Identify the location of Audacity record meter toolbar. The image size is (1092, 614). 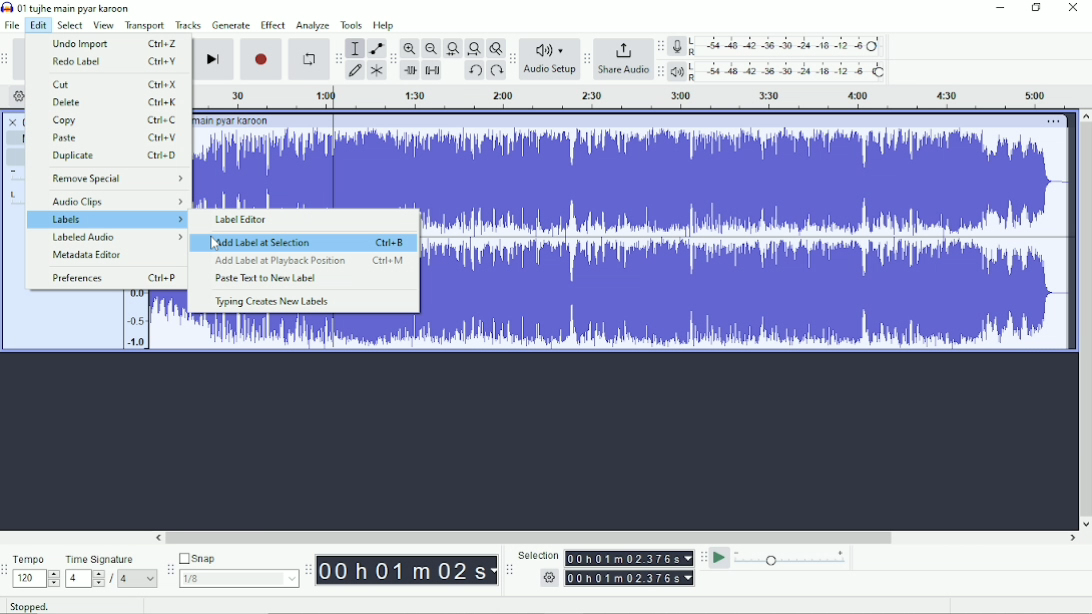
(661, 46).